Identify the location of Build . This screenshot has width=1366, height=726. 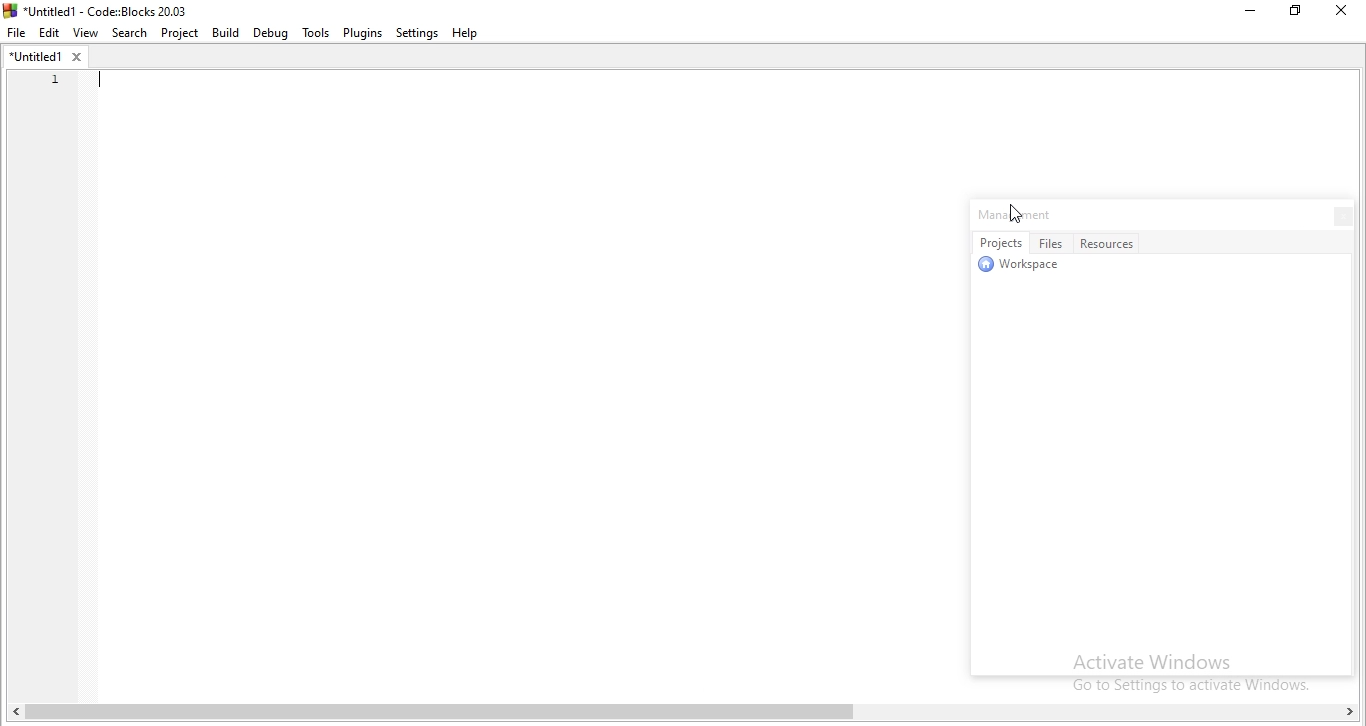
(227, 34).